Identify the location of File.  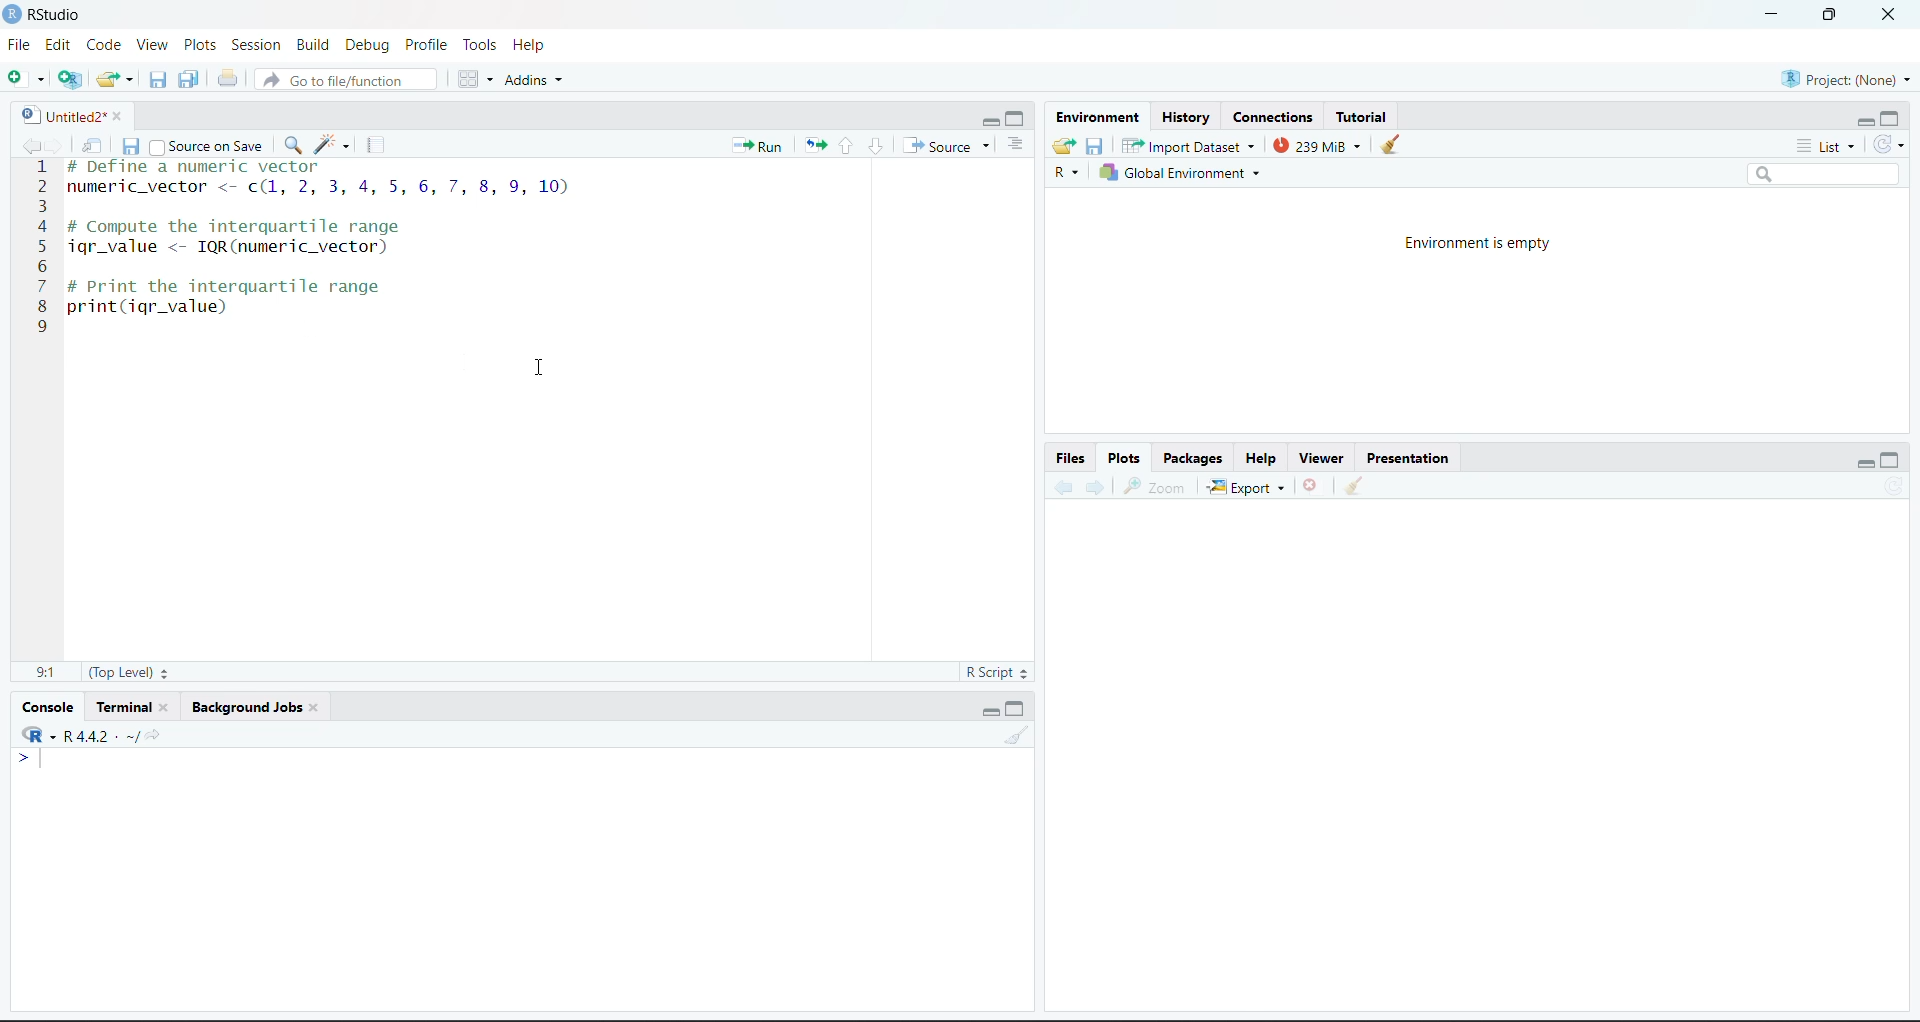
(22, 45).